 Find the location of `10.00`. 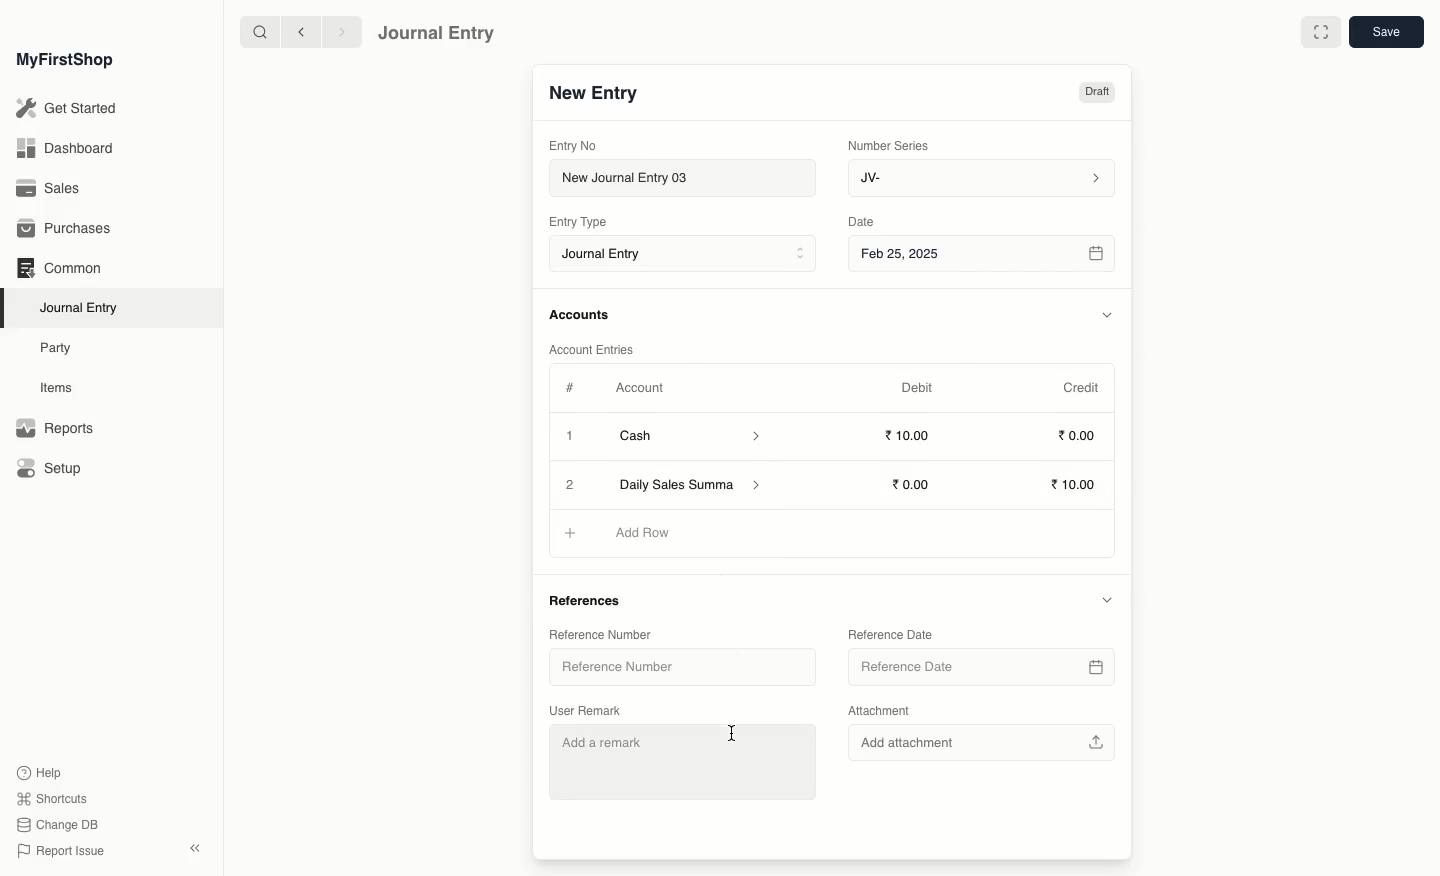

10.00 is located at coordinates (916, 484).